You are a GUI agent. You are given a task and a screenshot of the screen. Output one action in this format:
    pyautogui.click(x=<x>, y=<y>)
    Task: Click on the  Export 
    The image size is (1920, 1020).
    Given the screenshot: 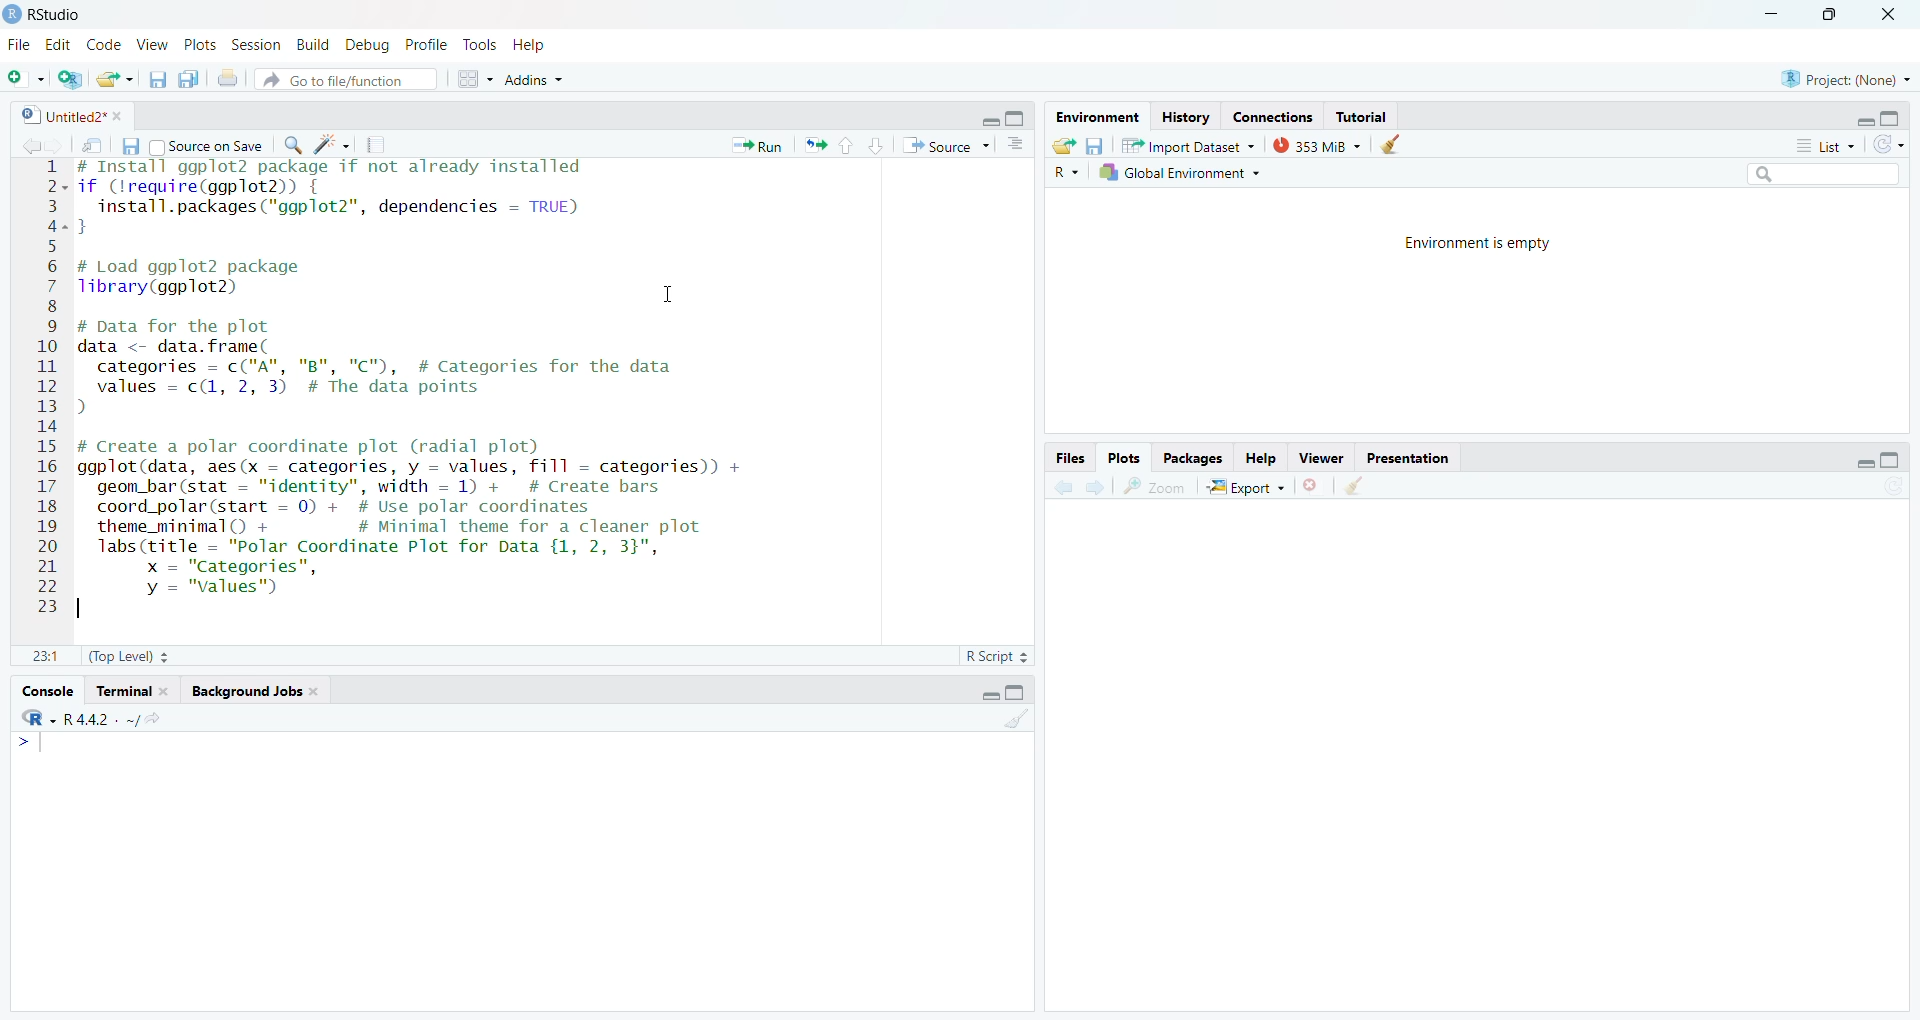 What is the action you would take?
    pyautogui.click(x=1245, y=489)
    